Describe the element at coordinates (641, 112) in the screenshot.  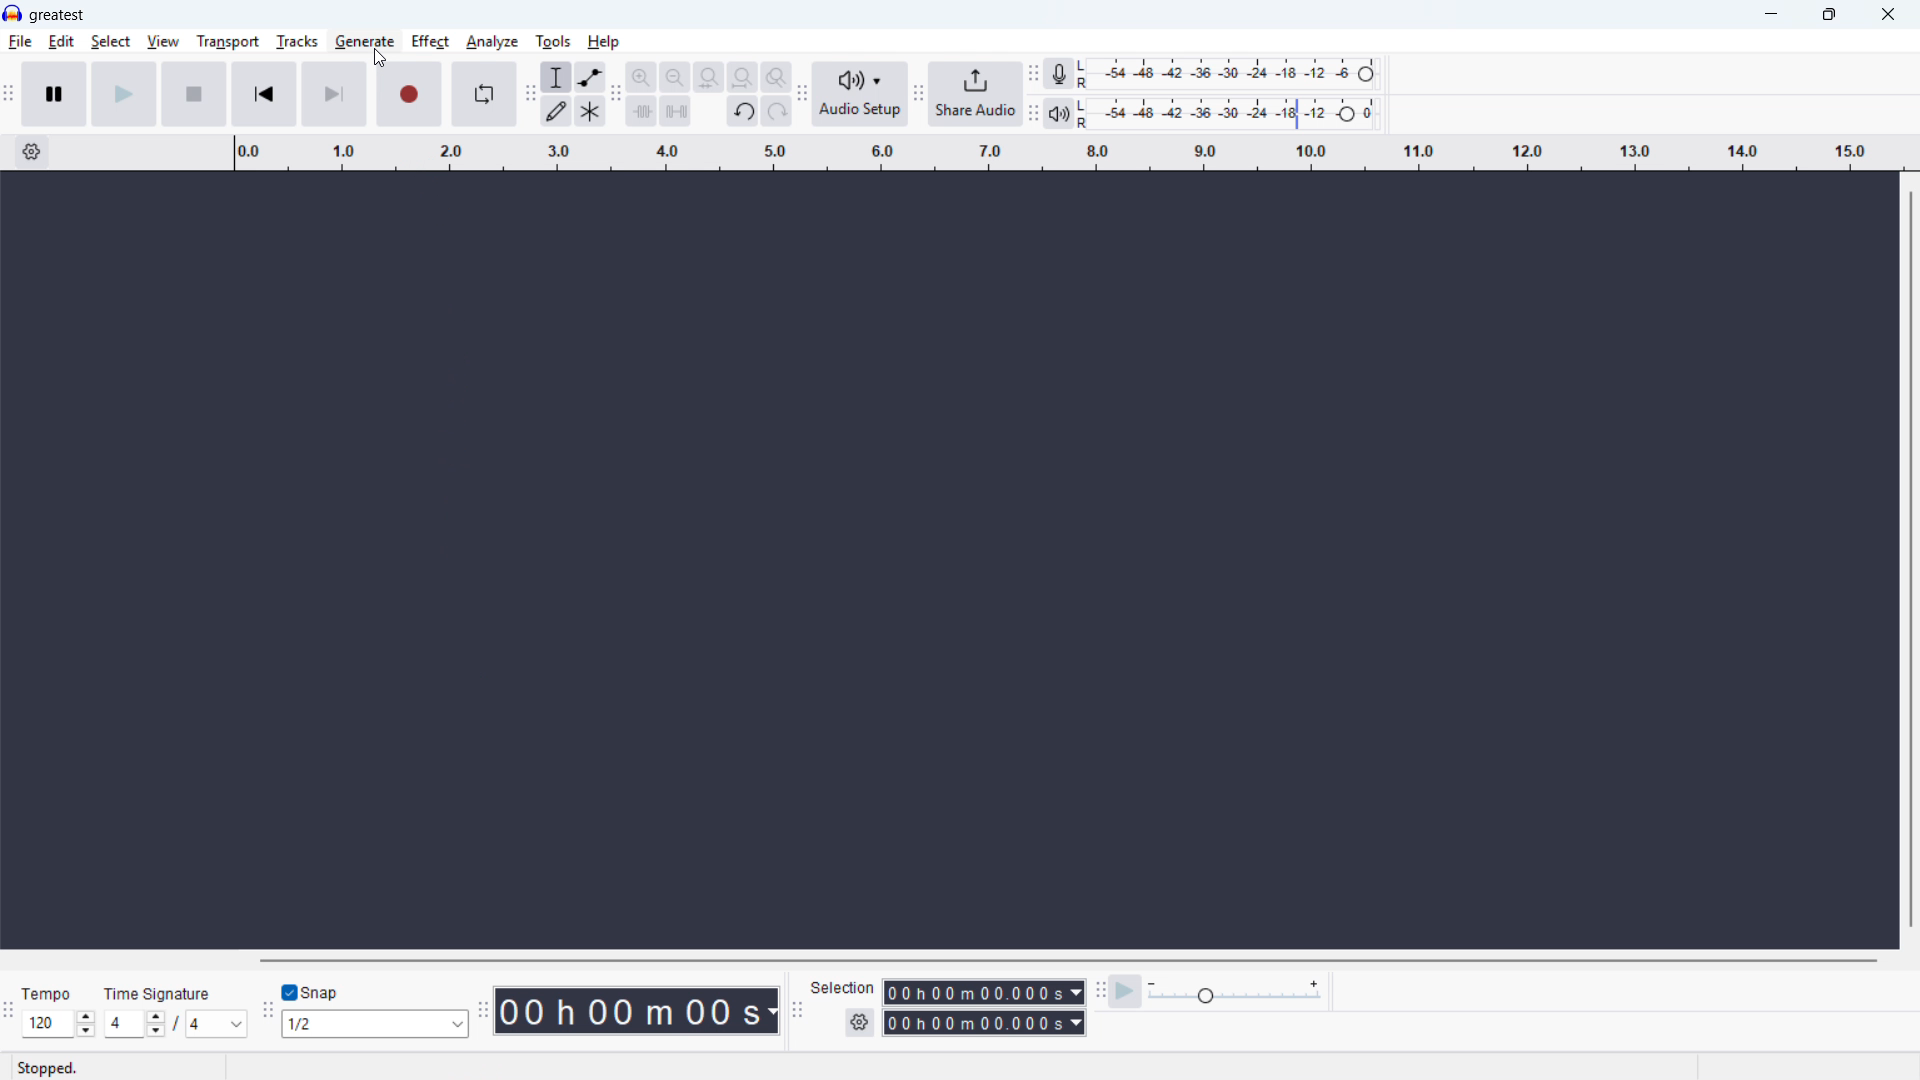
I see `trim audio outside selection` at that location.